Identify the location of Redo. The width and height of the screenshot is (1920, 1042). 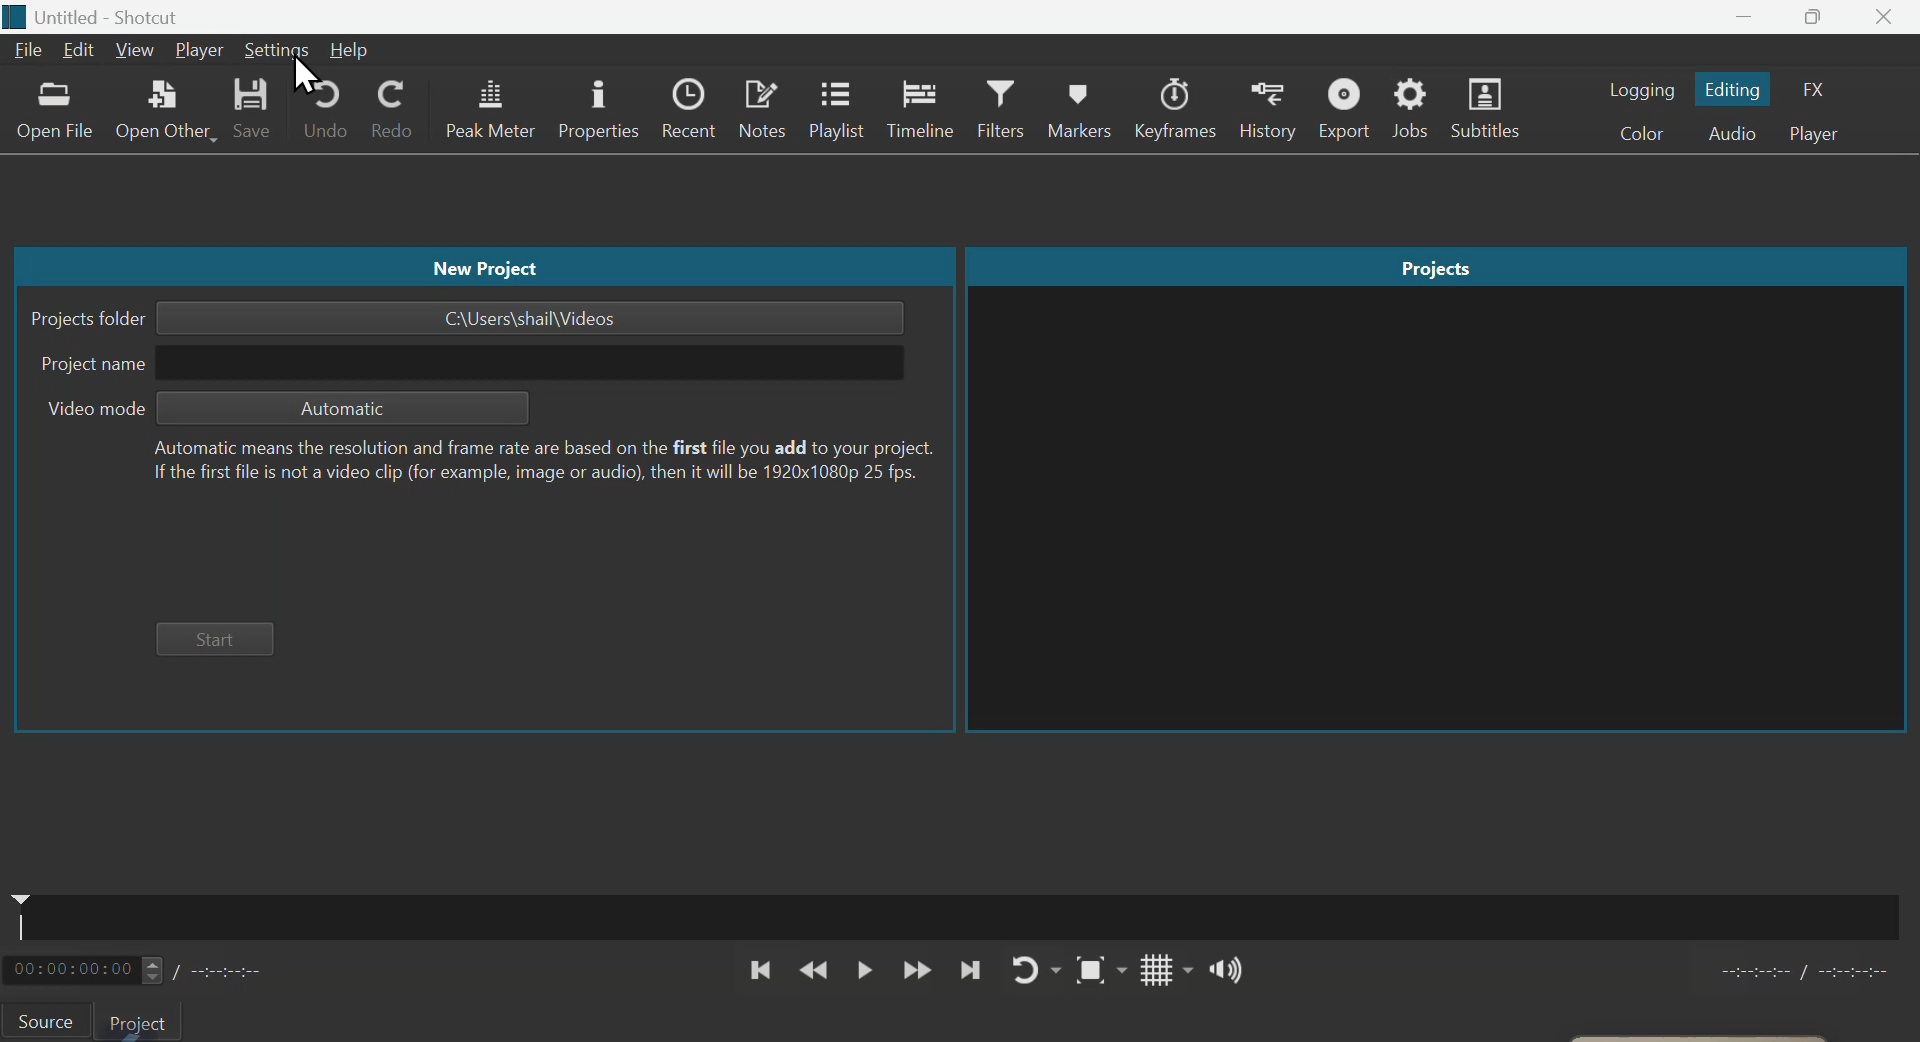
(399, 111).